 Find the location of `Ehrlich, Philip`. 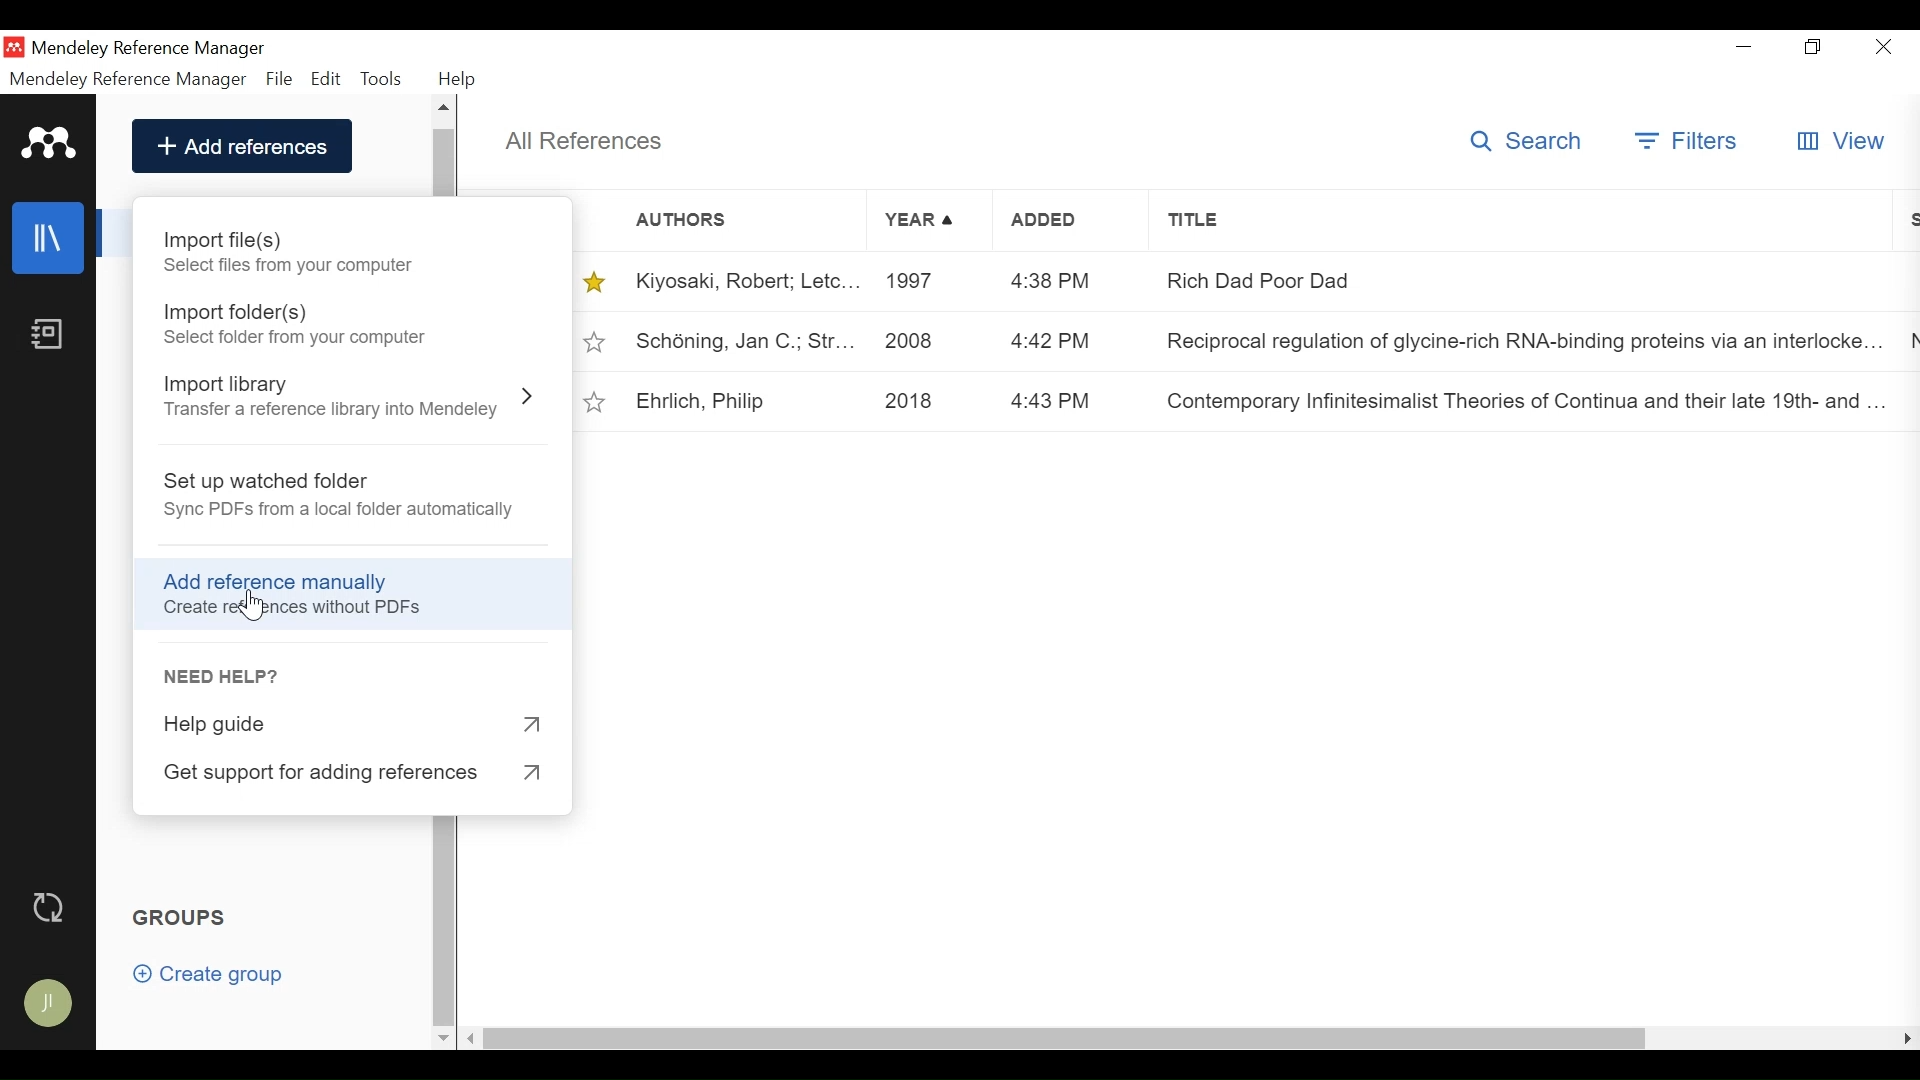

Ehrlich, Philip is located at coordinates (698, 398).